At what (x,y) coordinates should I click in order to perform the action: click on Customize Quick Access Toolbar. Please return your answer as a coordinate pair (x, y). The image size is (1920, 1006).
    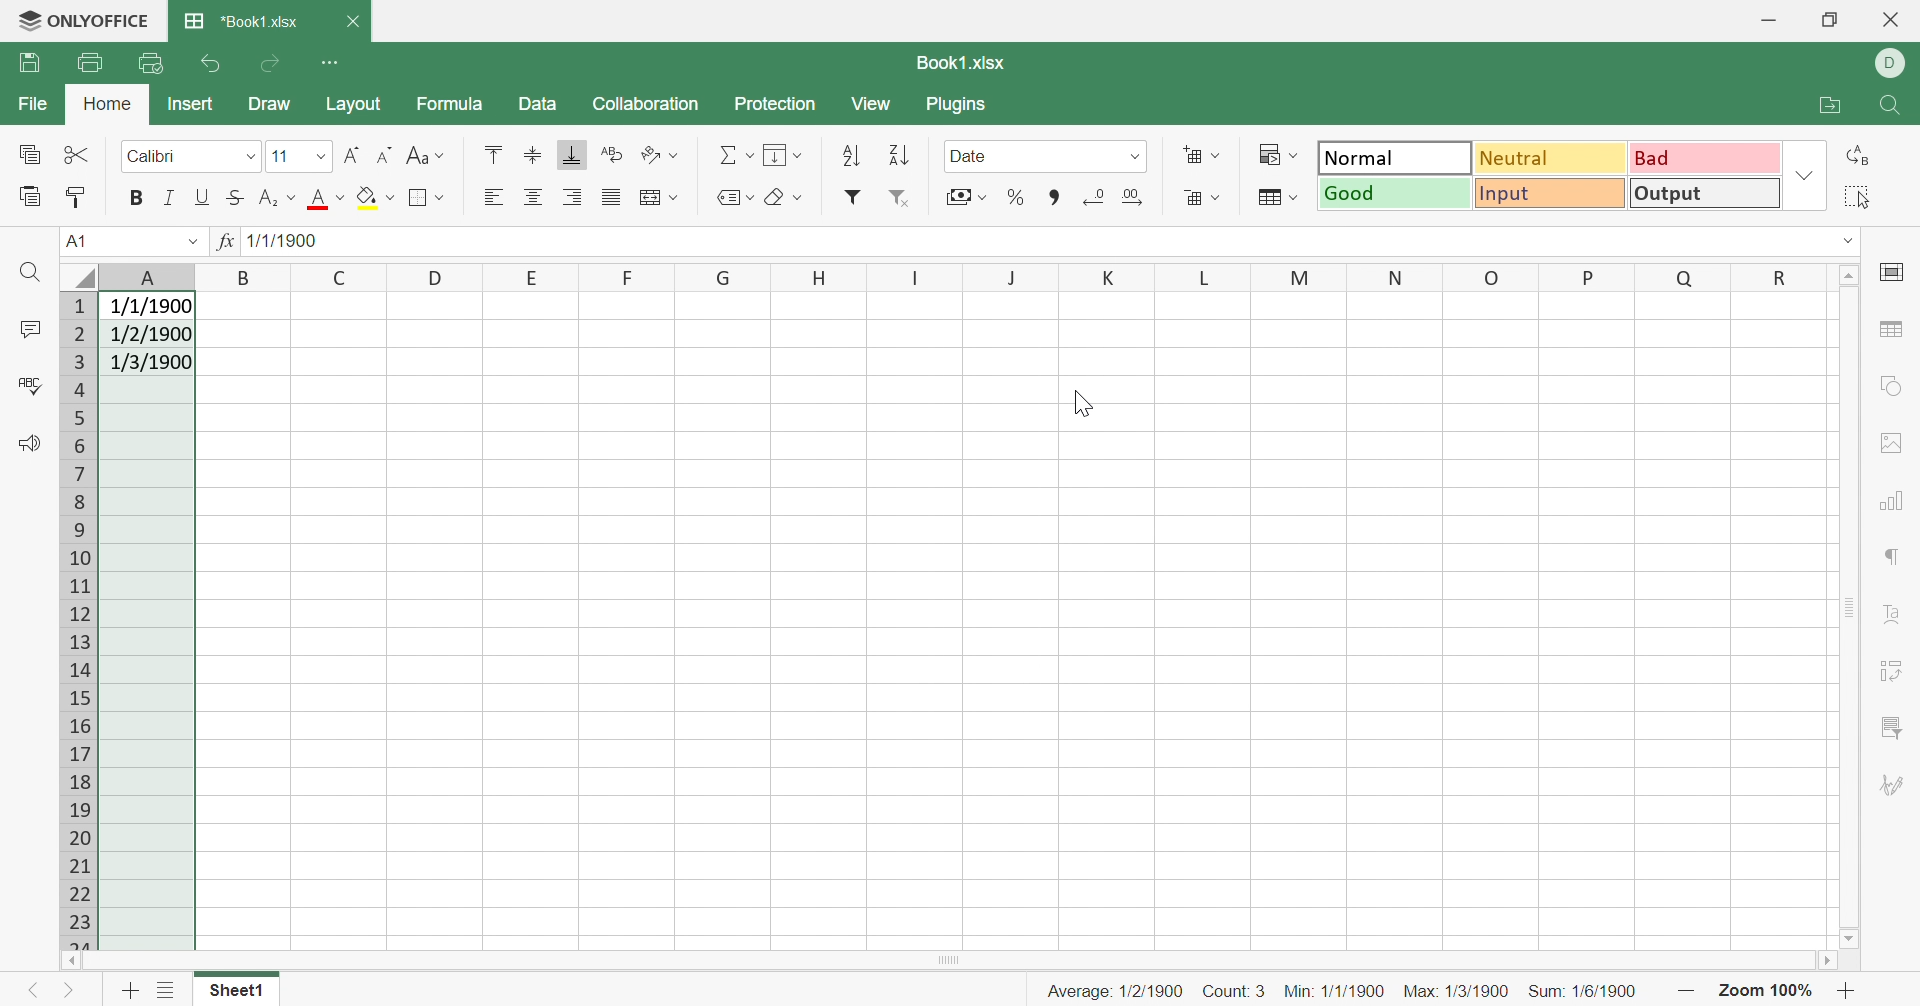
    Looking at the image, I should click on (334, 62).